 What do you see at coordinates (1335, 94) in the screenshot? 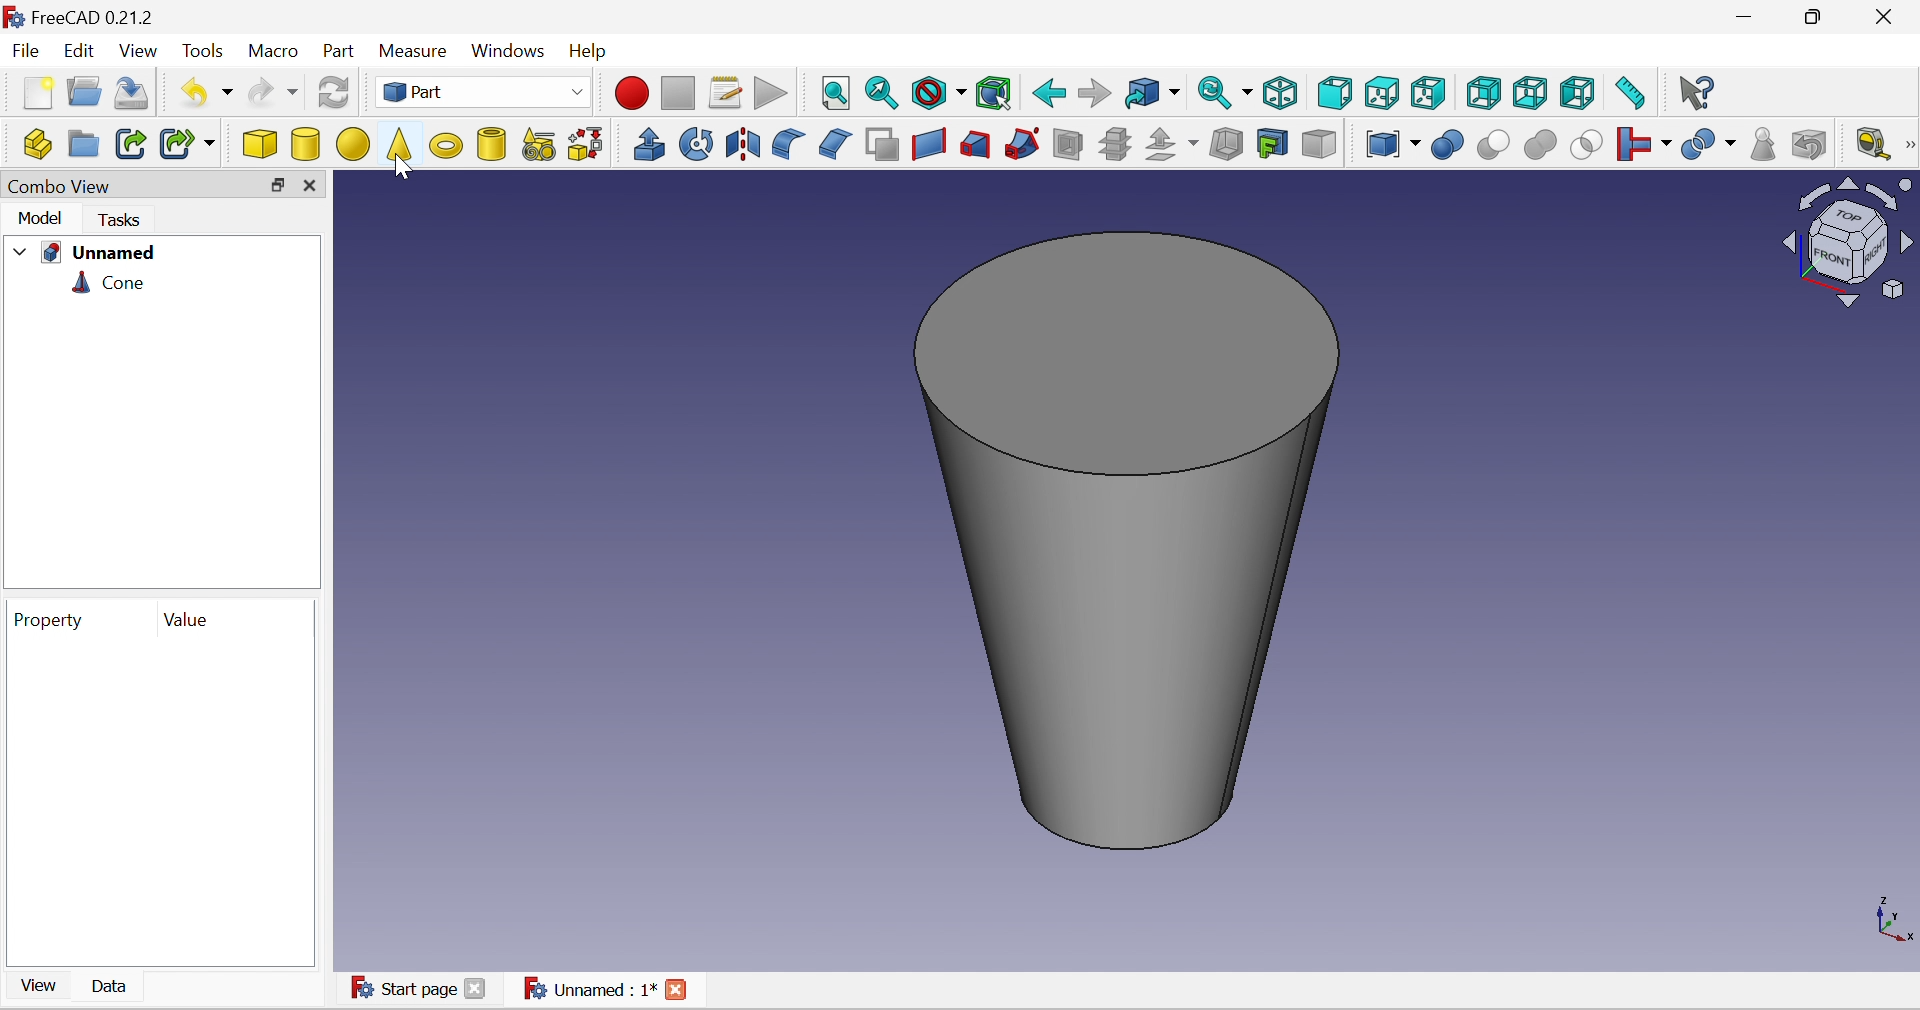
I see `Front` at bounding box center [1335, 94].